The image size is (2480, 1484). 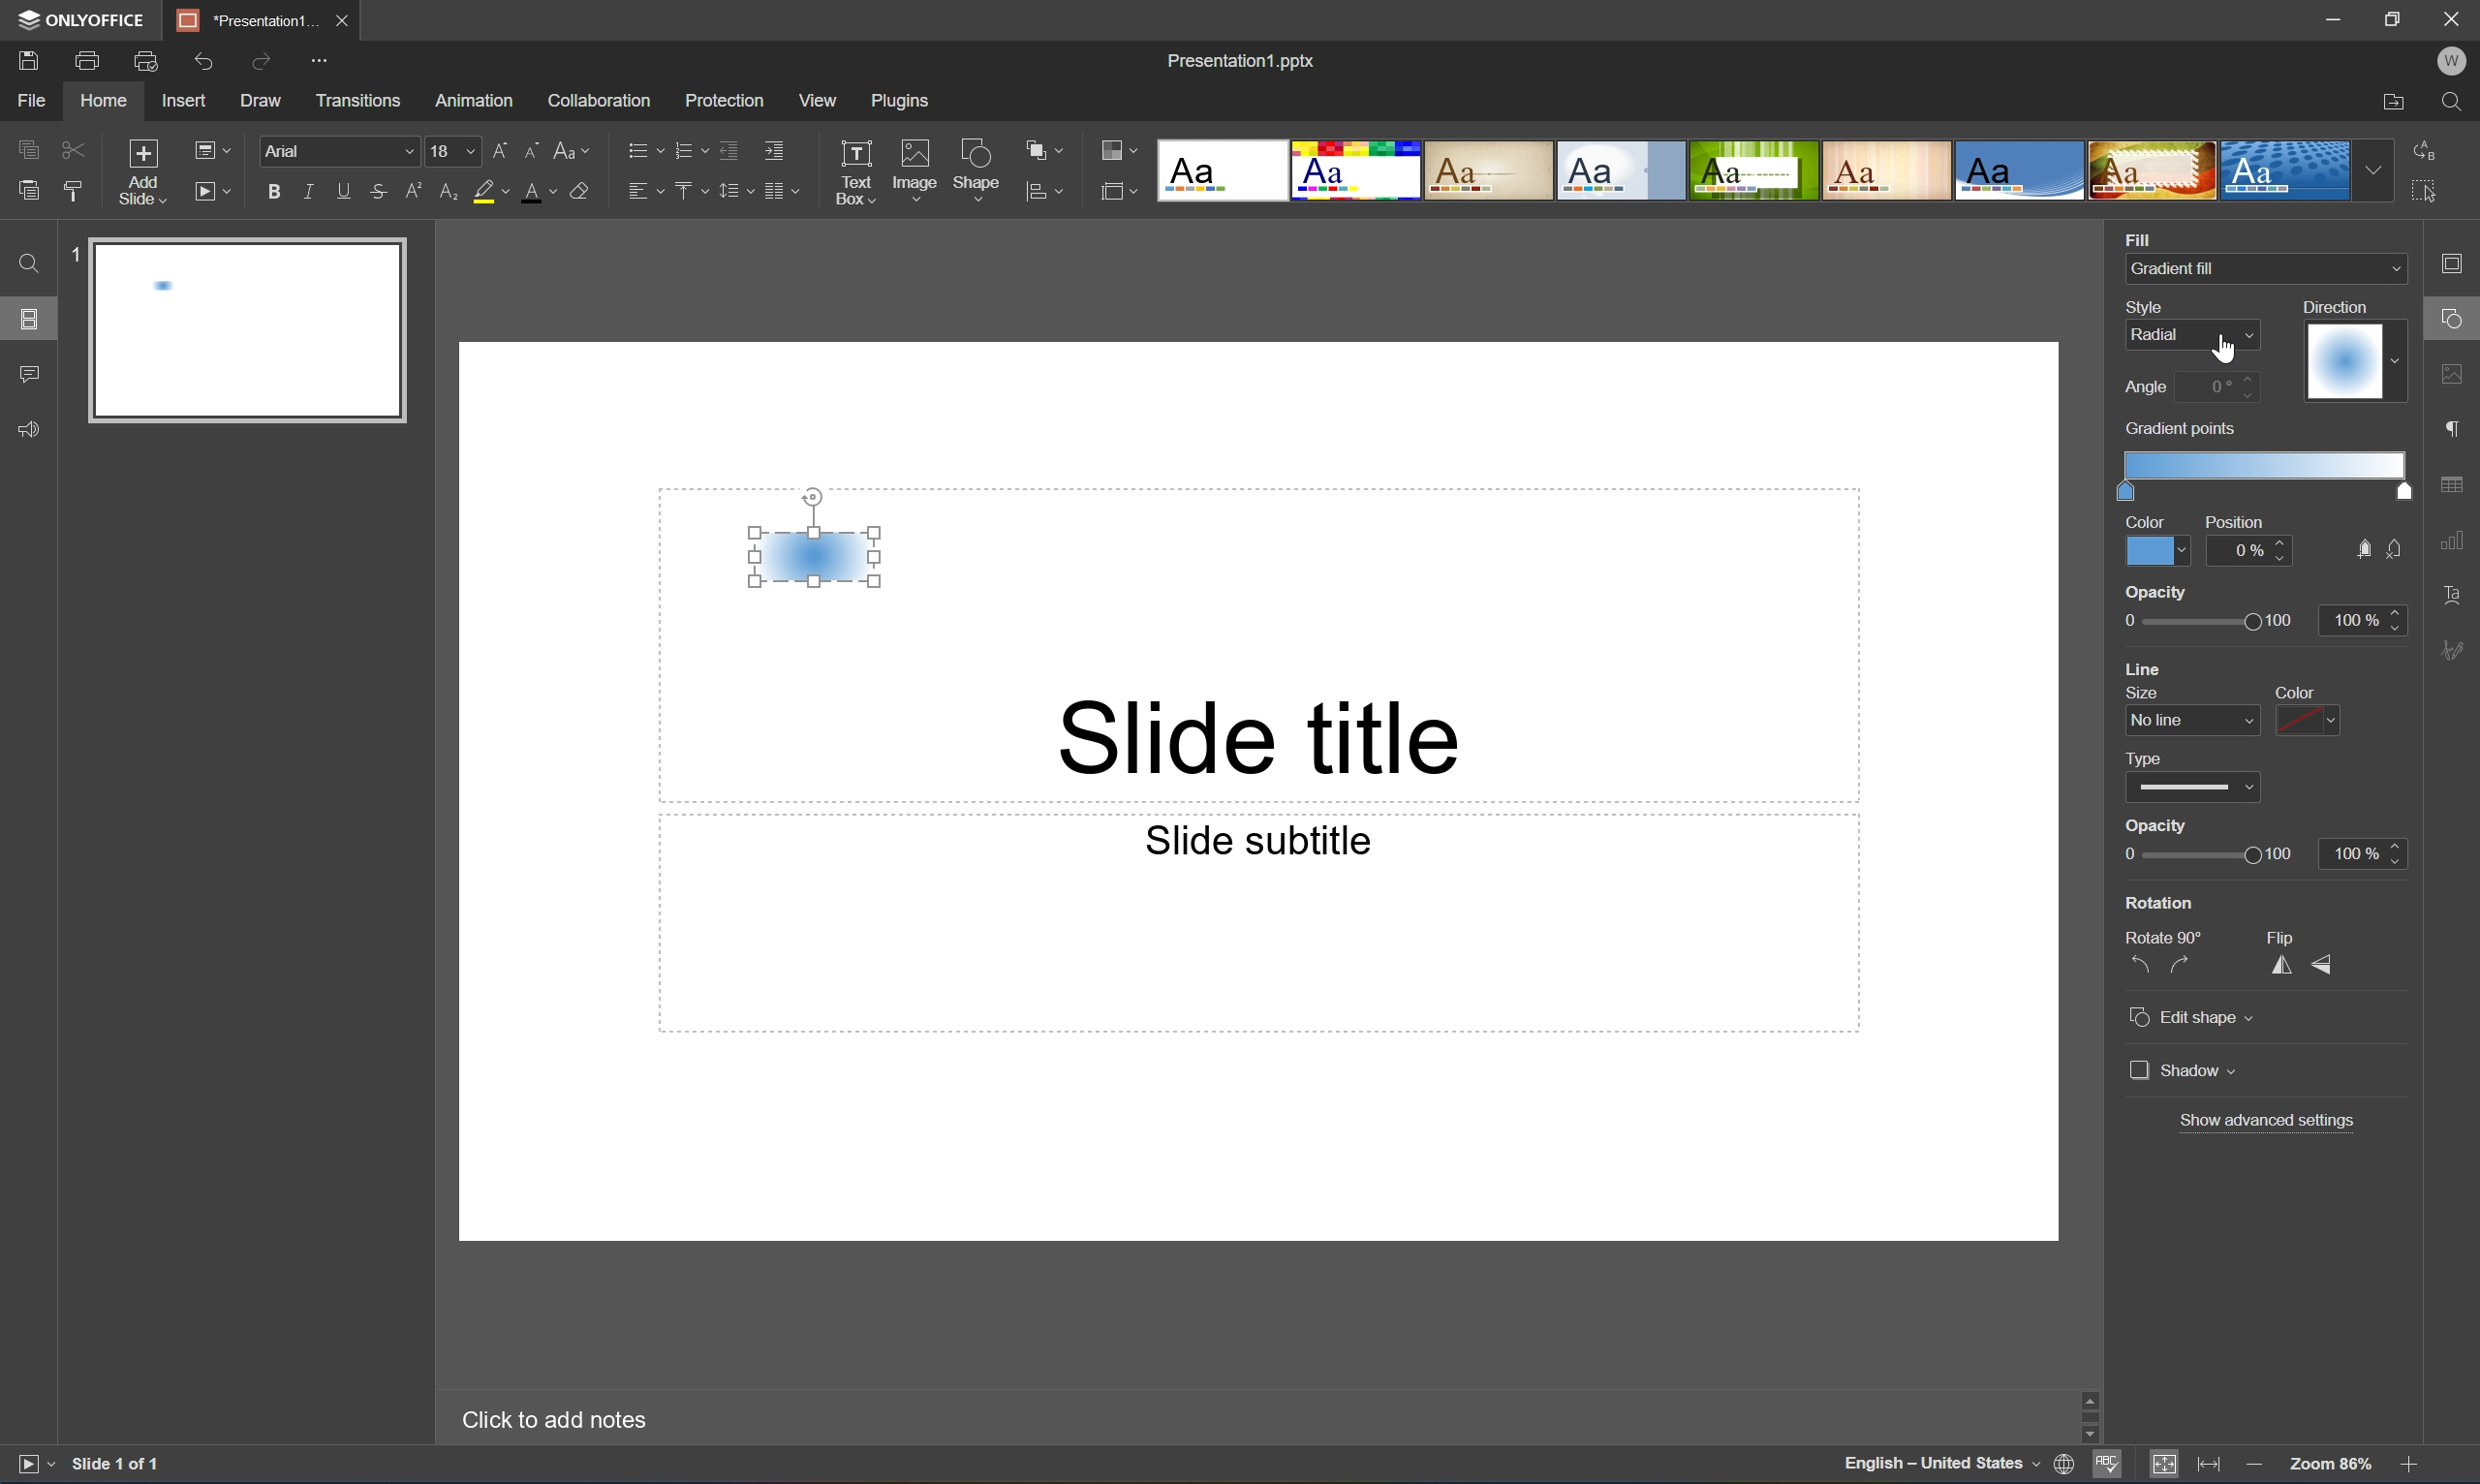 What do you see at coordinates (138, 173) in the screenshot?
I see `Add slide` at bounding box center [138, 173].